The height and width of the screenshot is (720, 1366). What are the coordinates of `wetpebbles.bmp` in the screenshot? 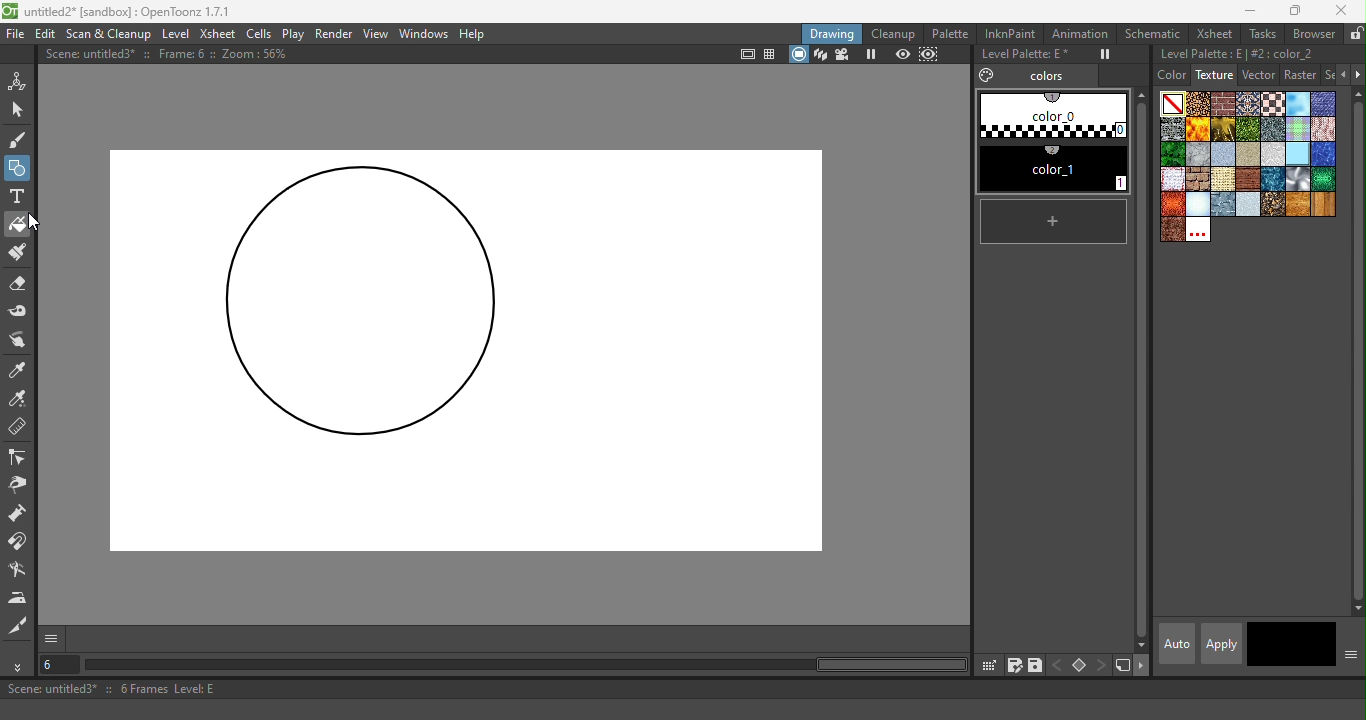 It's located at (1274, 204).